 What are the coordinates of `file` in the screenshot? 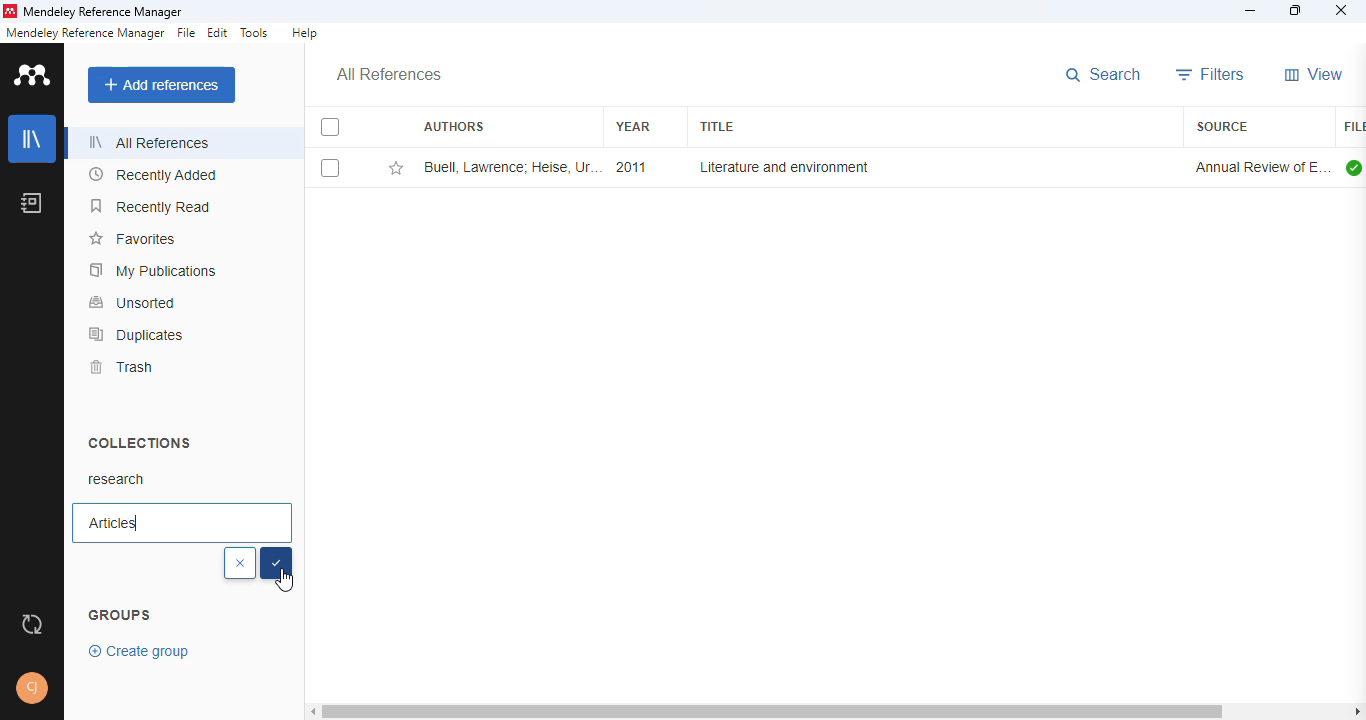 It's located at (185, 33).